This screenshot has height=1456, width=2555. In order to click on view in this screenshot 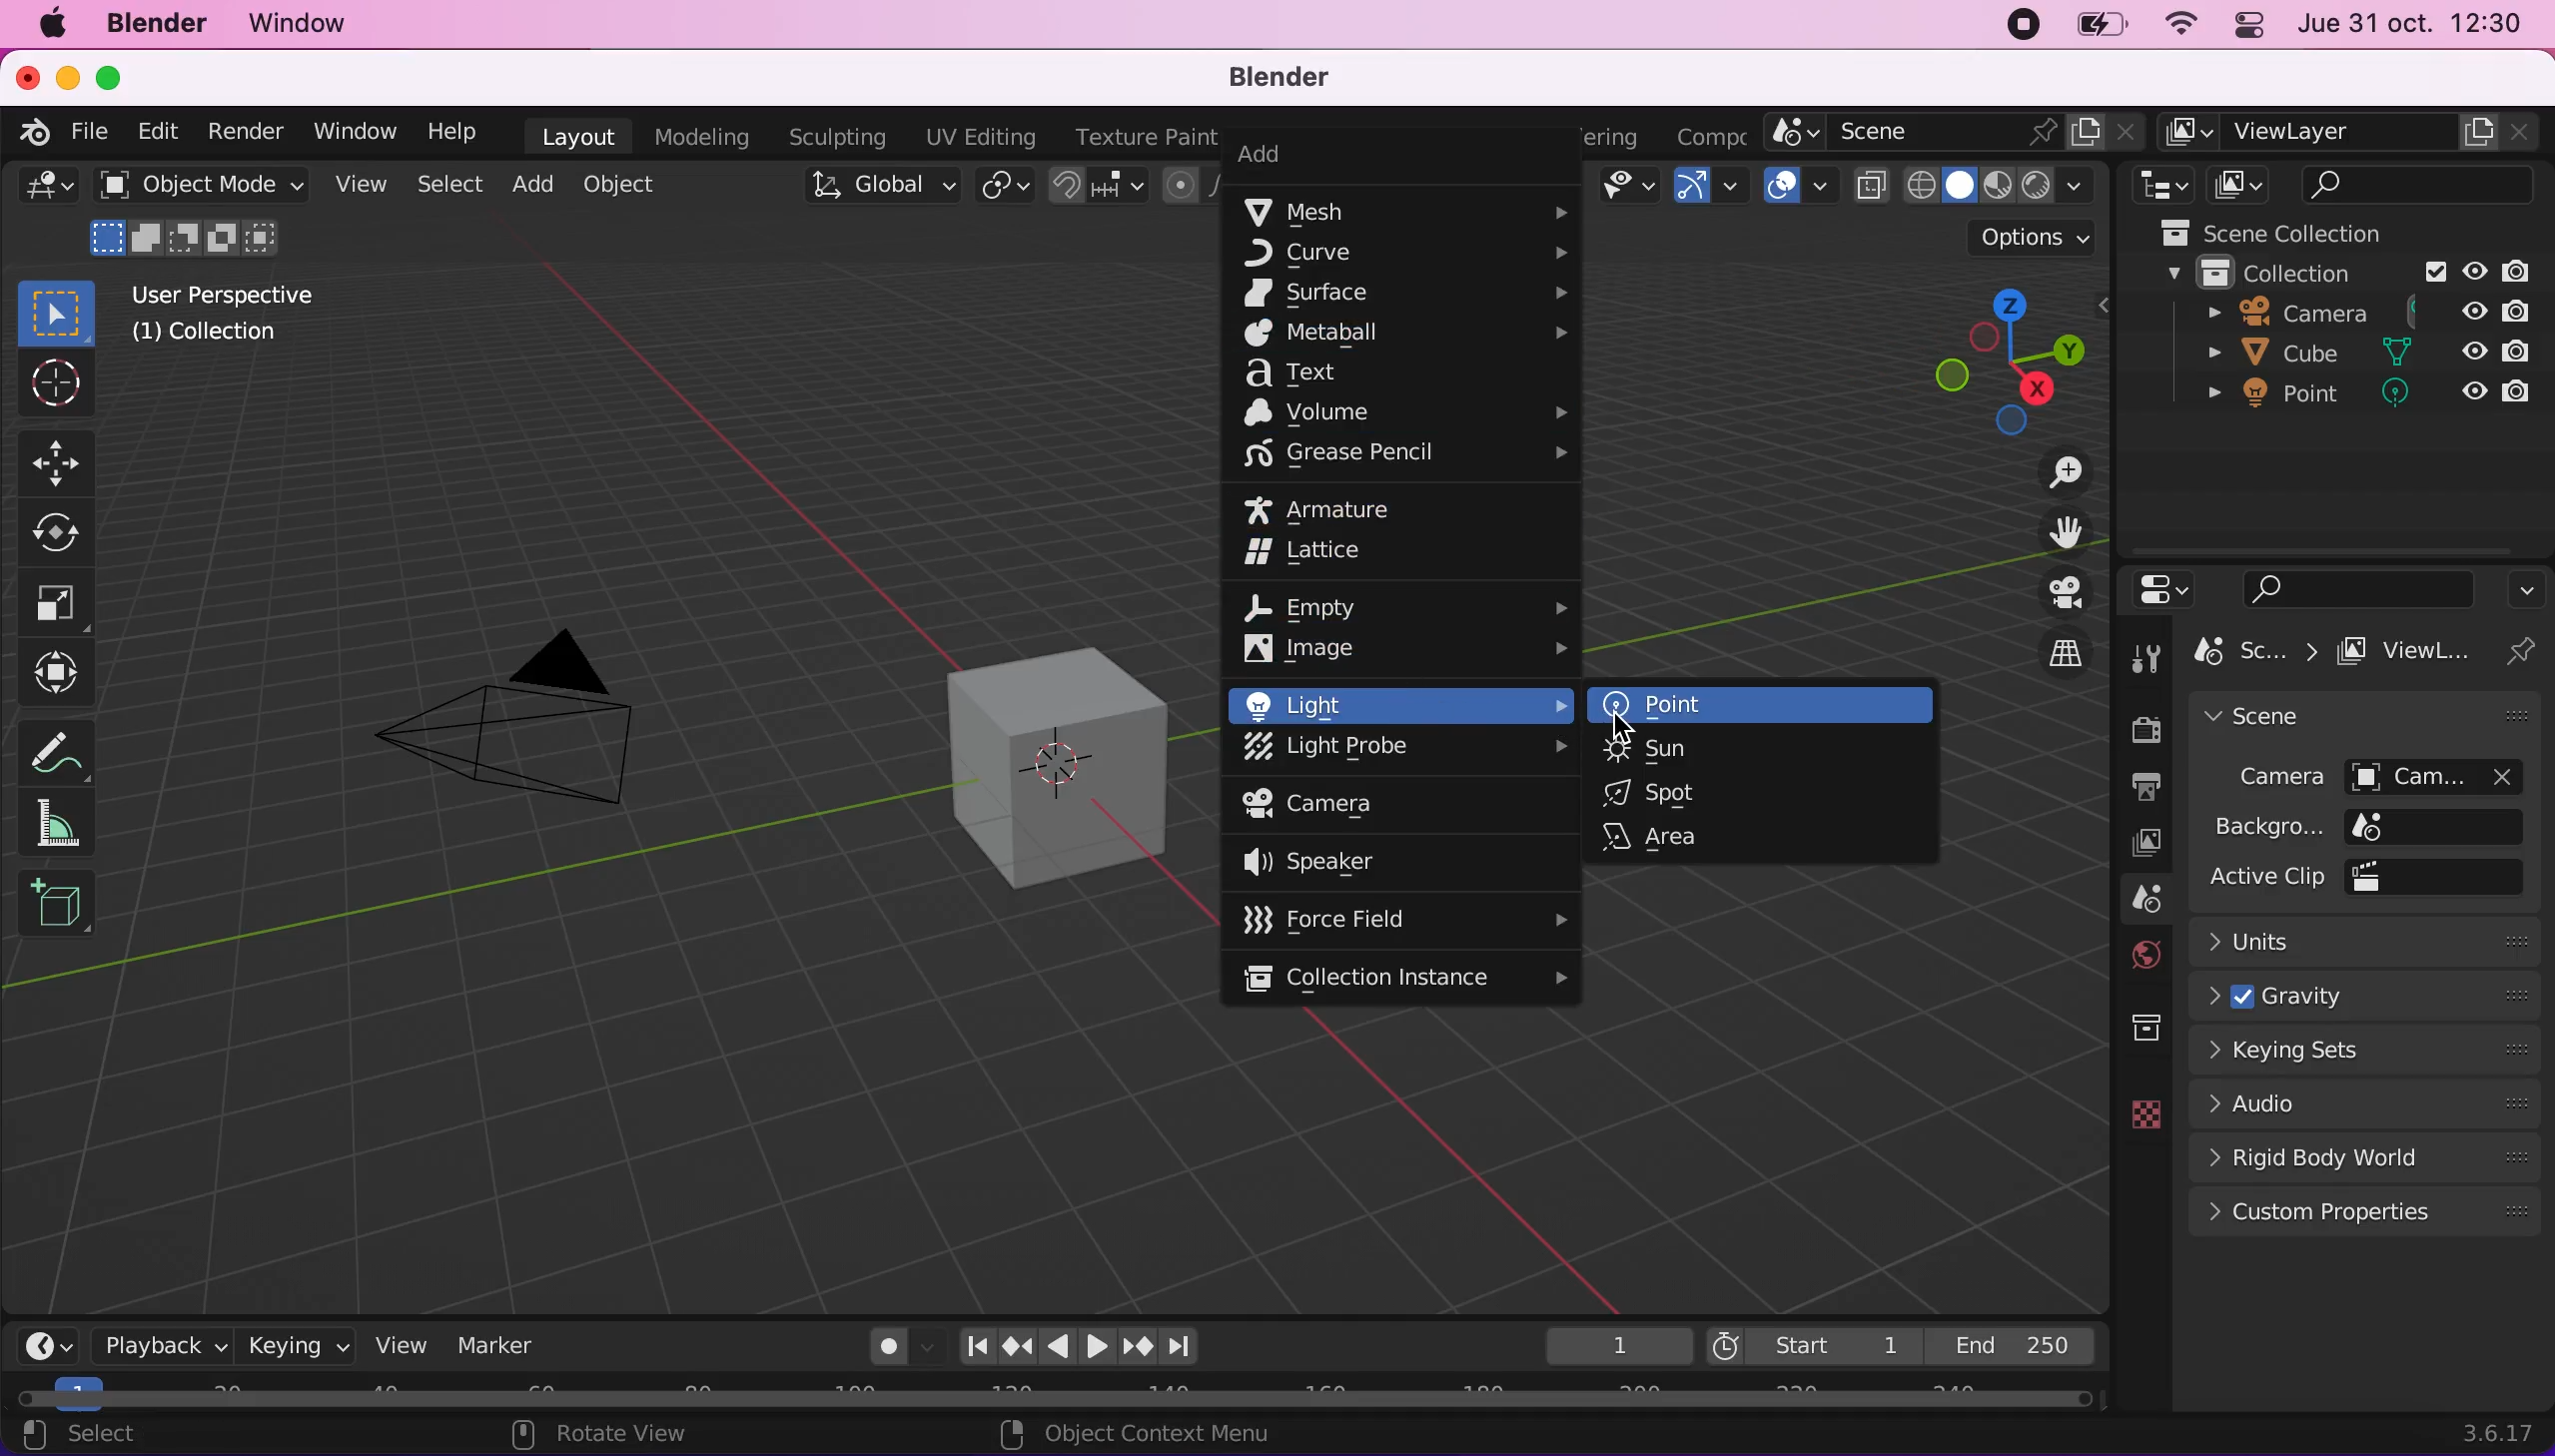, I will do `click(362, 184)`.